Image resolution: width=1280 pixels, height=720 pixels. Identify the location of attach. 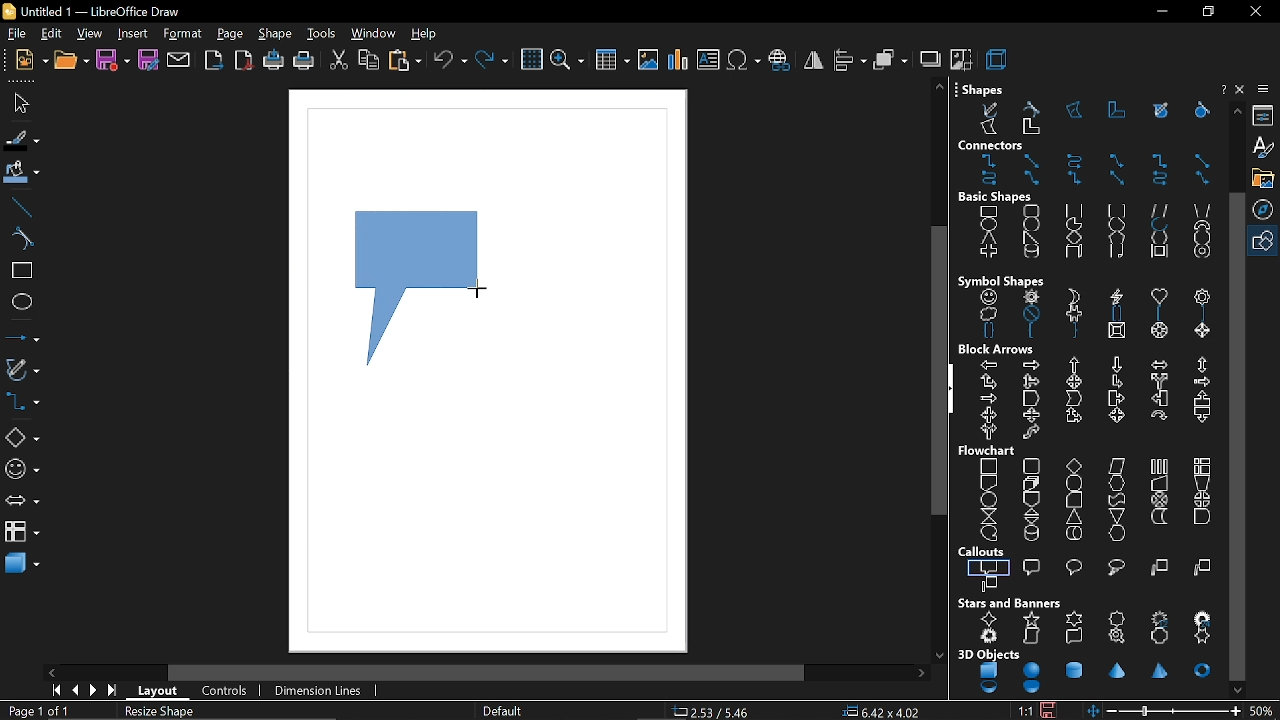
(179, 62).